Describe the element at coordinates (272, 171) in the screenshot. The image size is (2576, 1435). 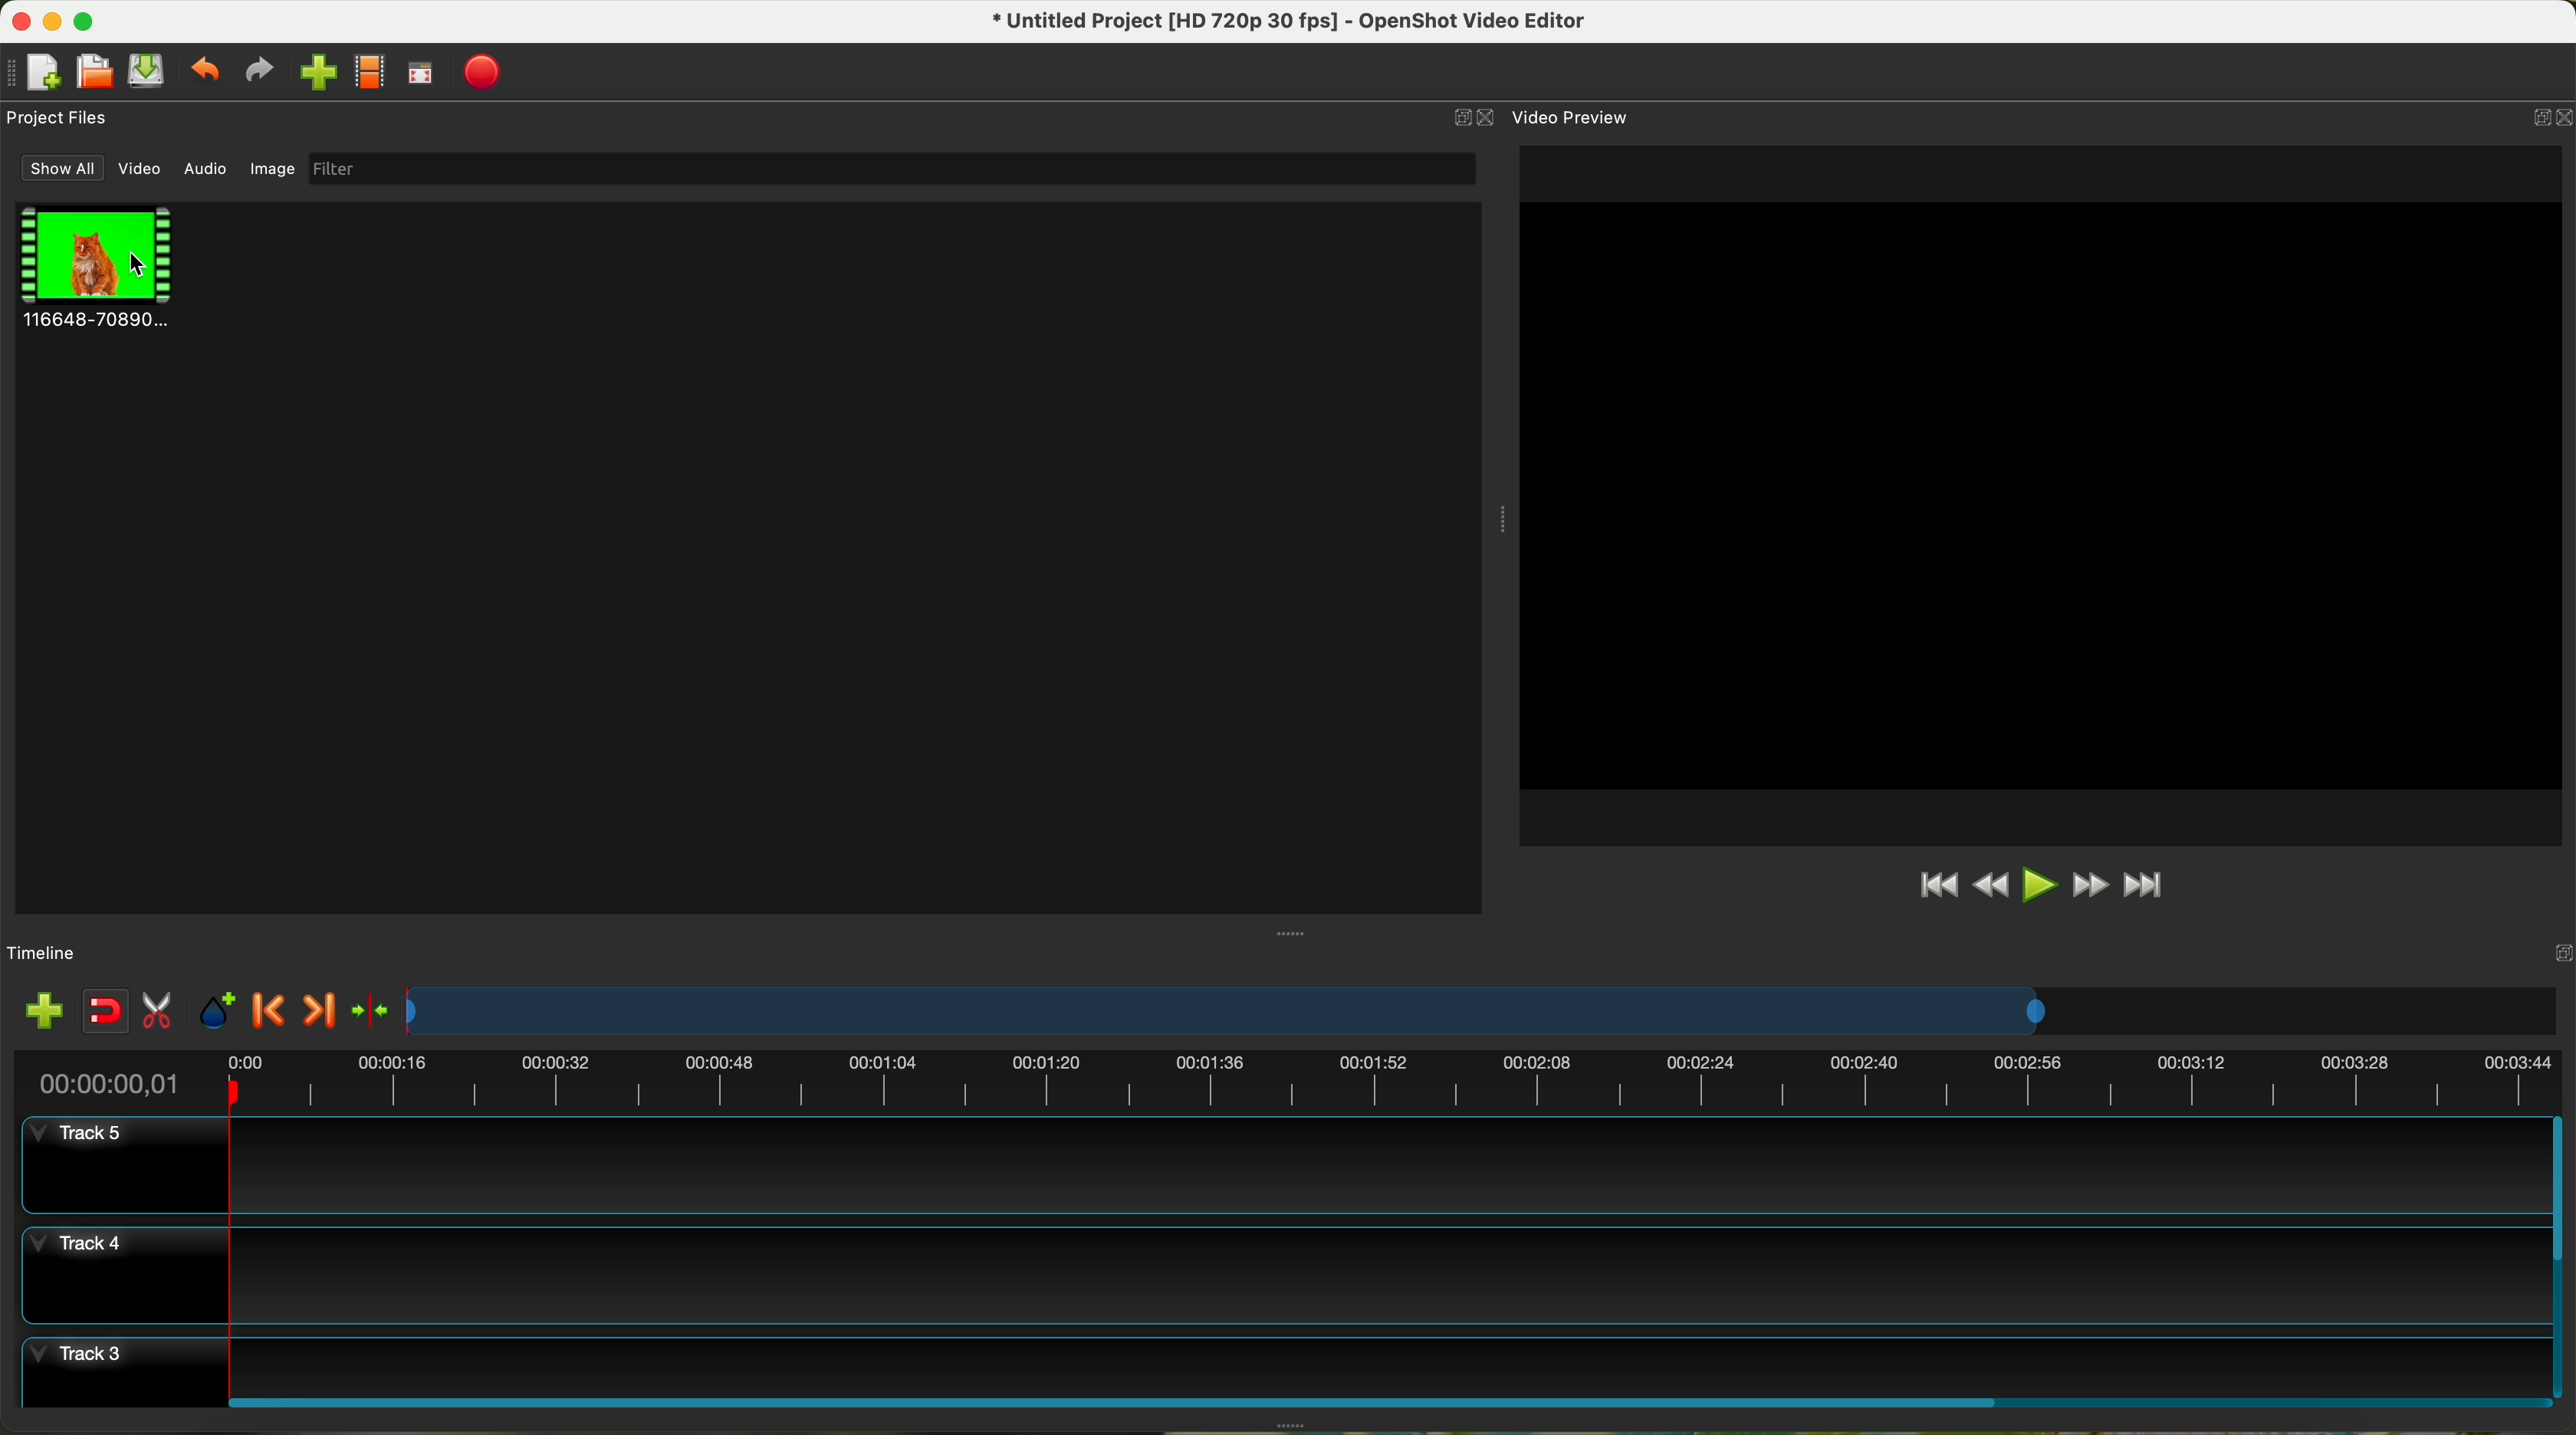
I see `image` at that location.